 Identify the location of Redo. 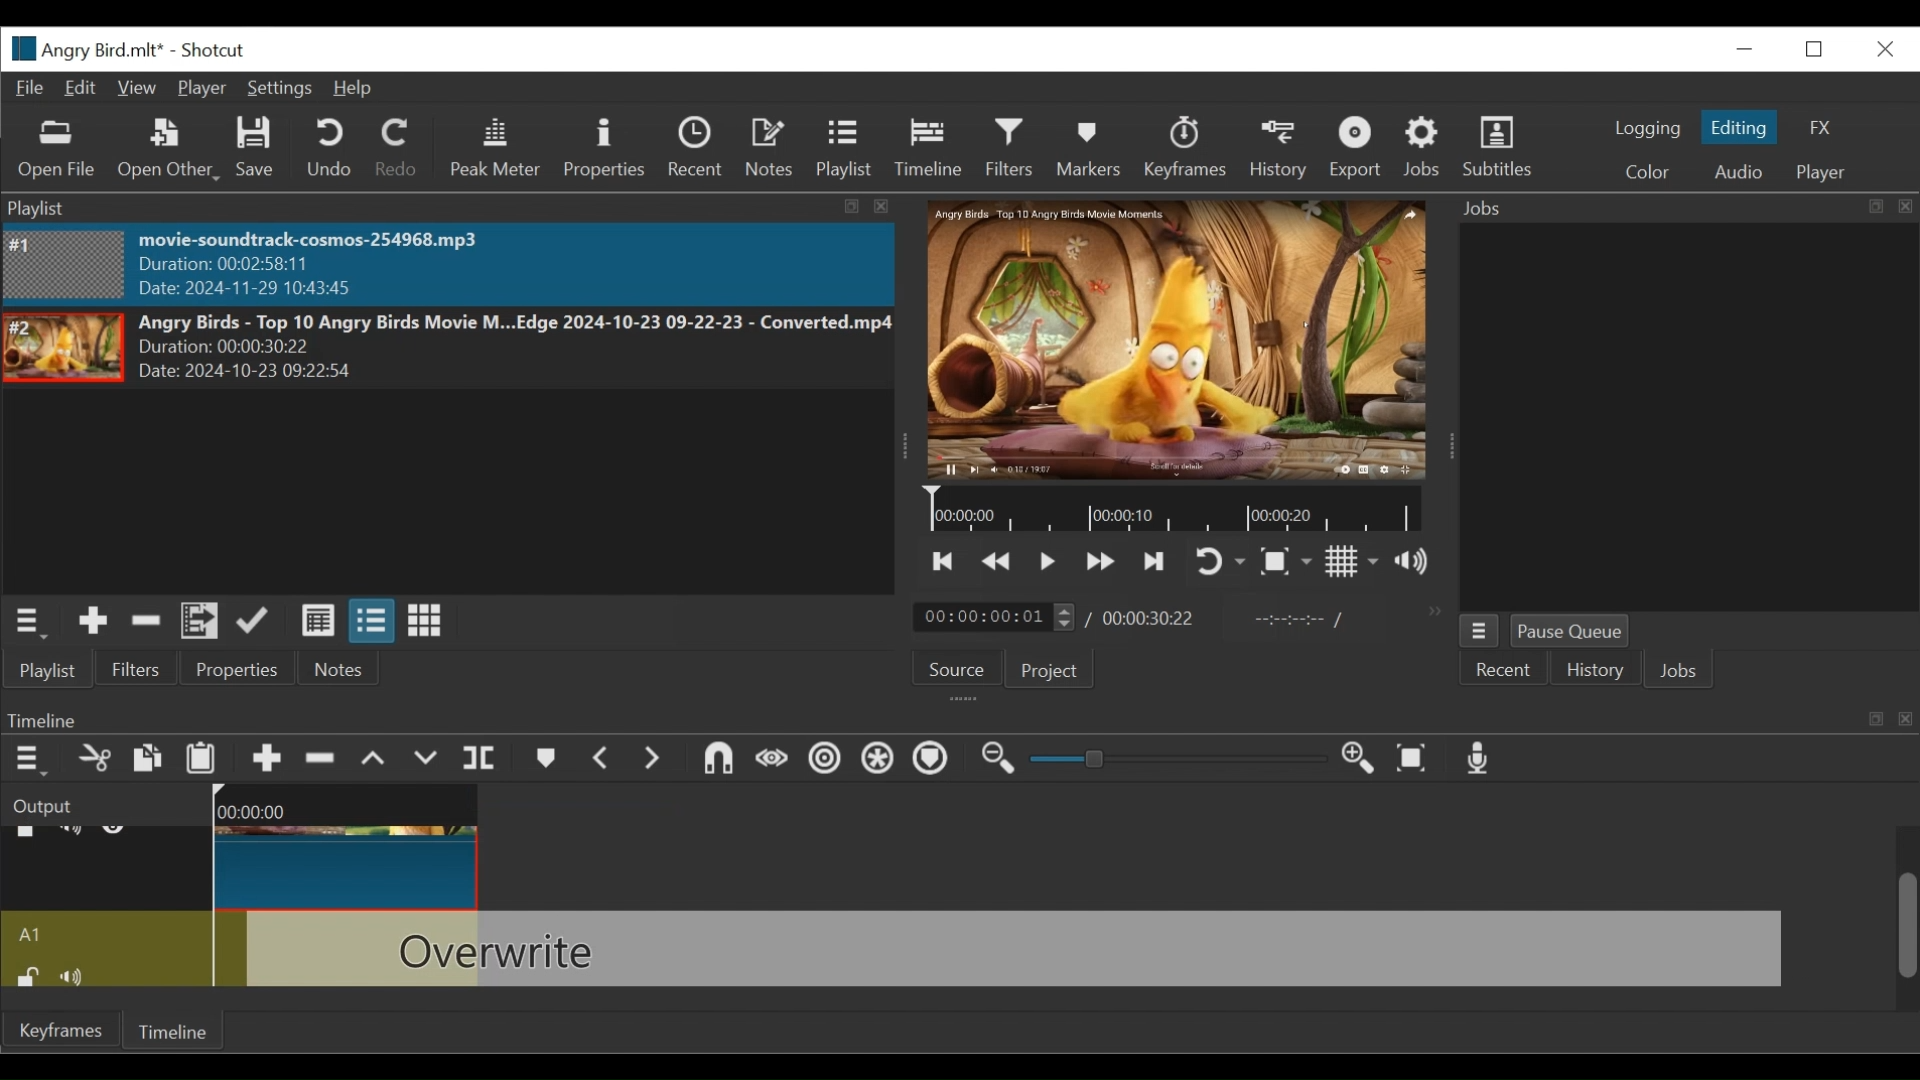
(399, 148).